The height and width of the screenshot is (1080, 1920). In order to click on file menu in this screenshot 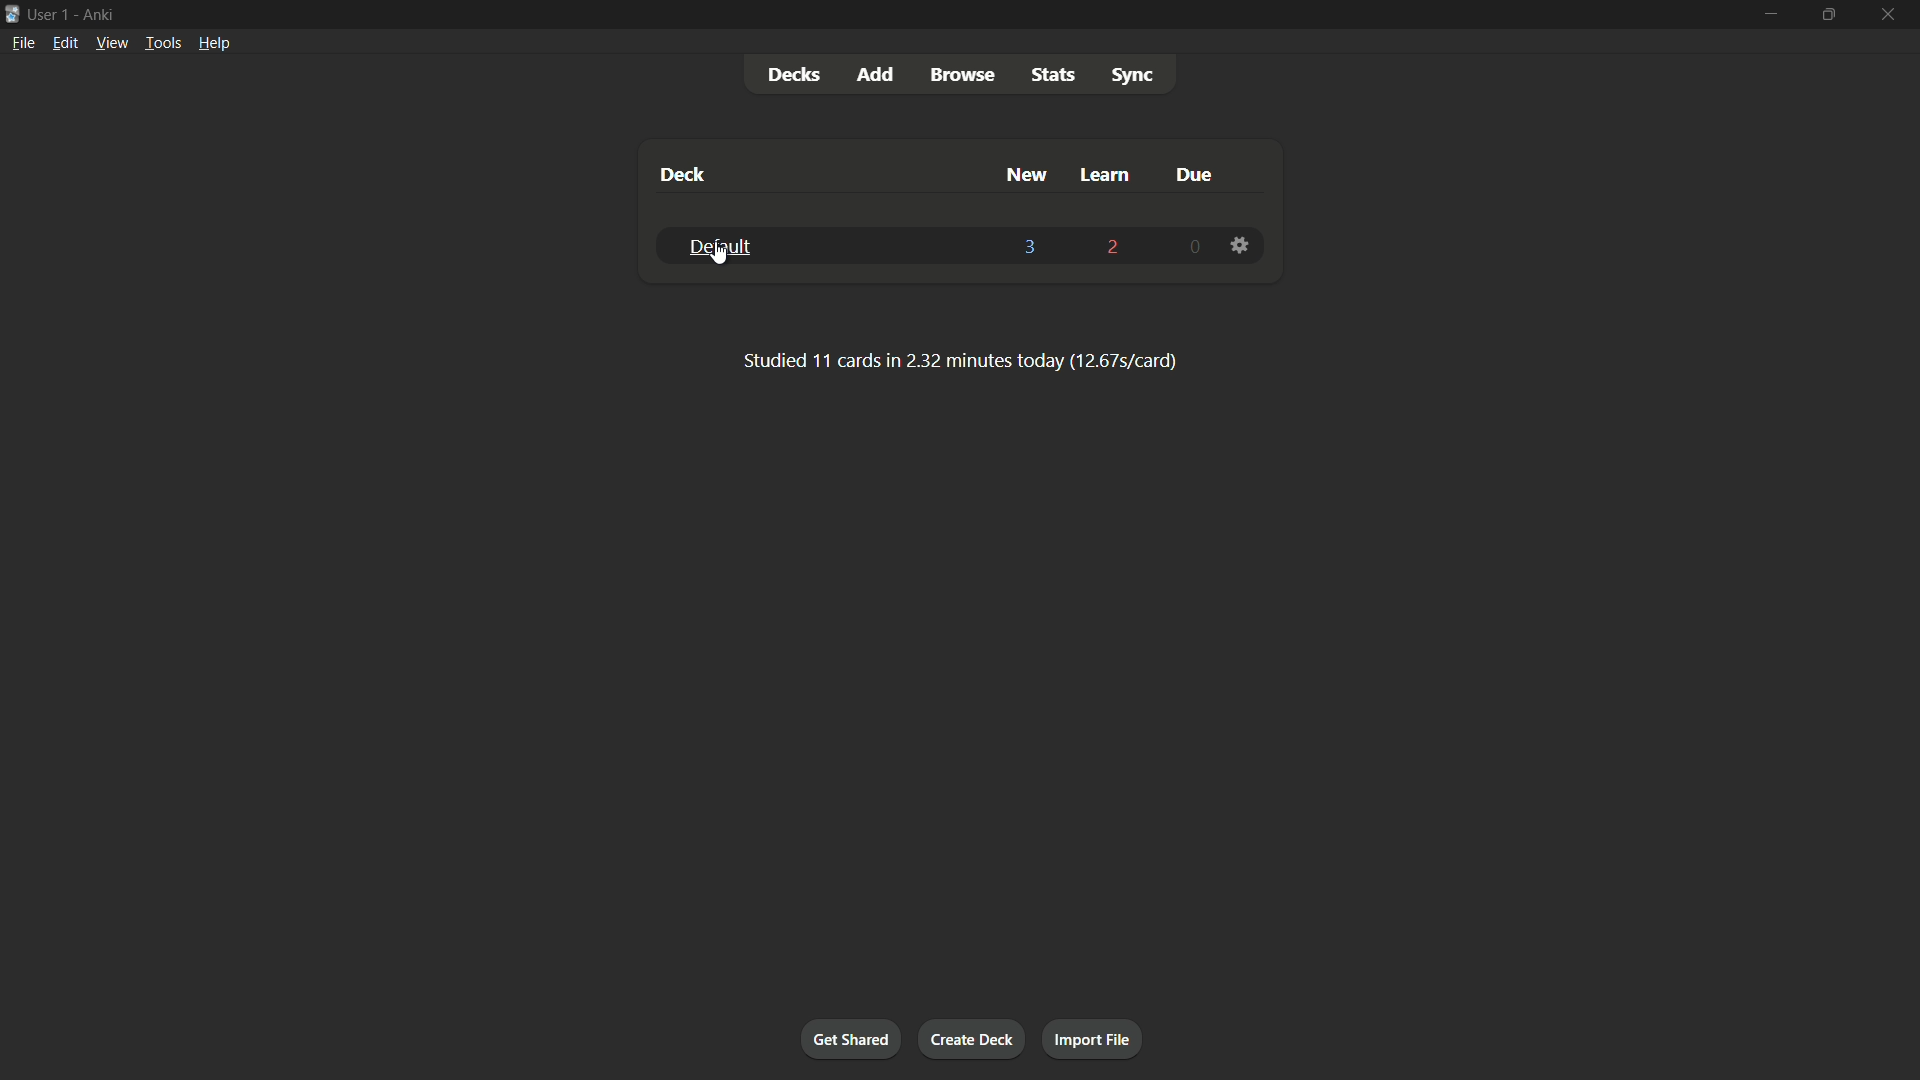, I will do `click(23, 43)`.